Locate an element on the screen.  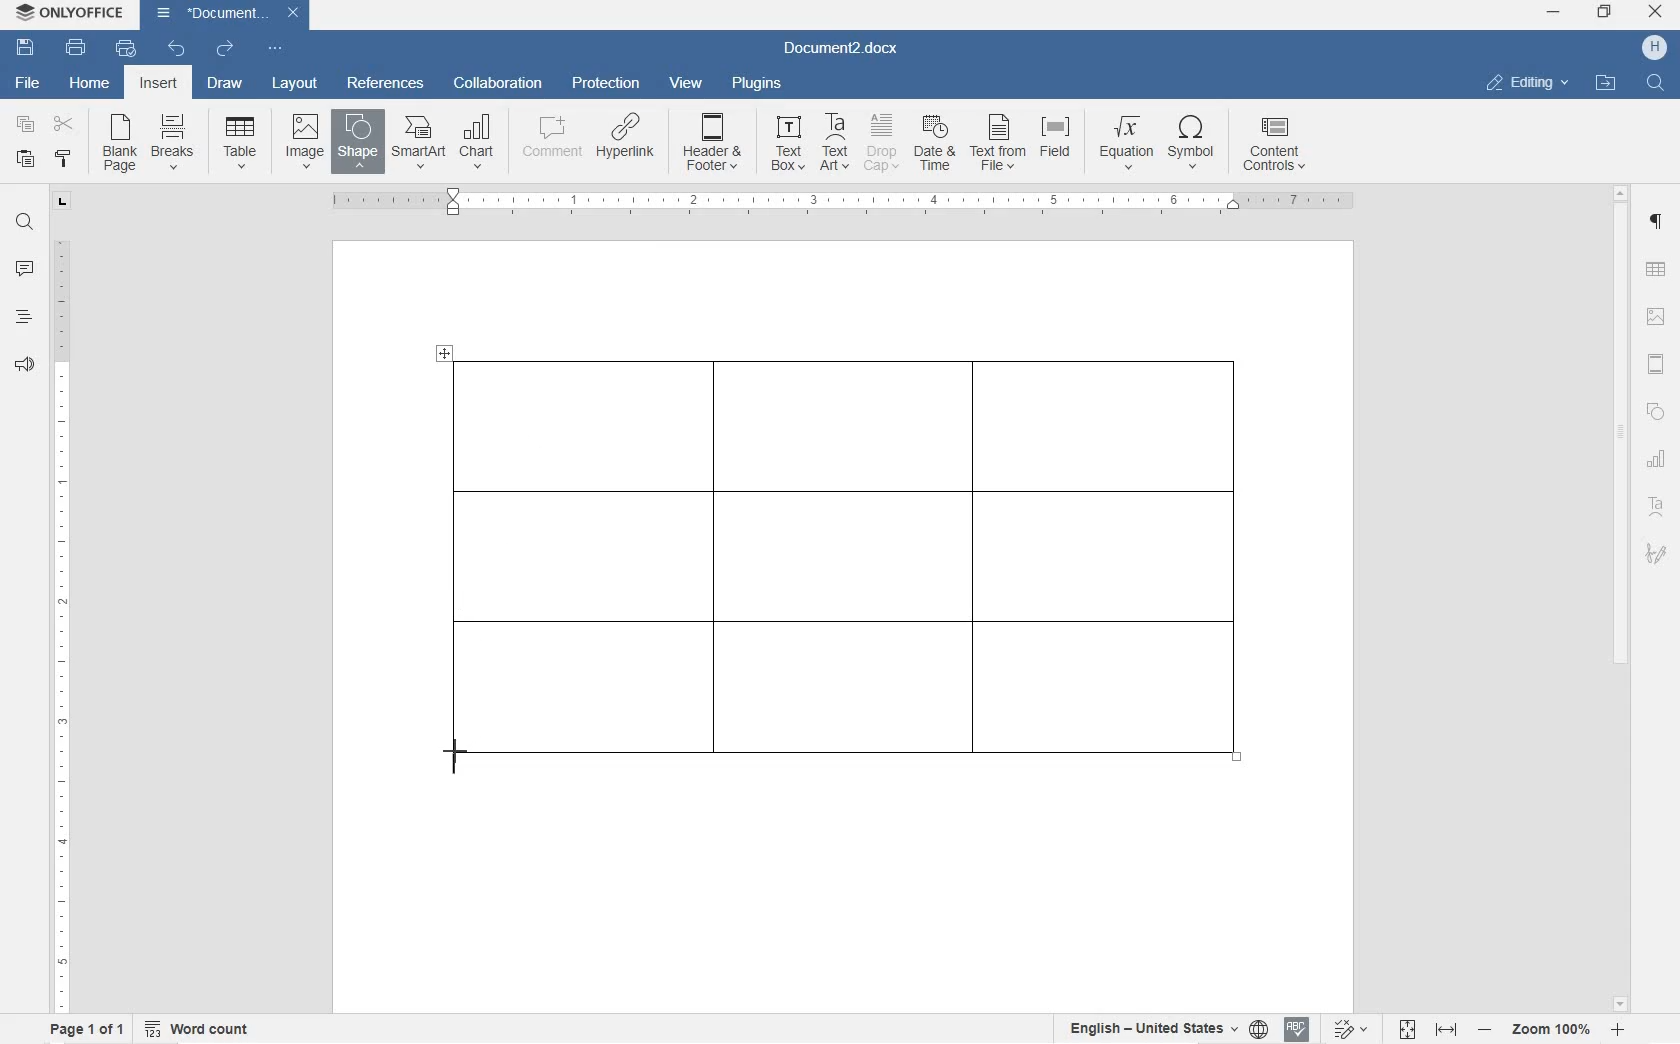
FIND is located at coordinates (1657, 82).